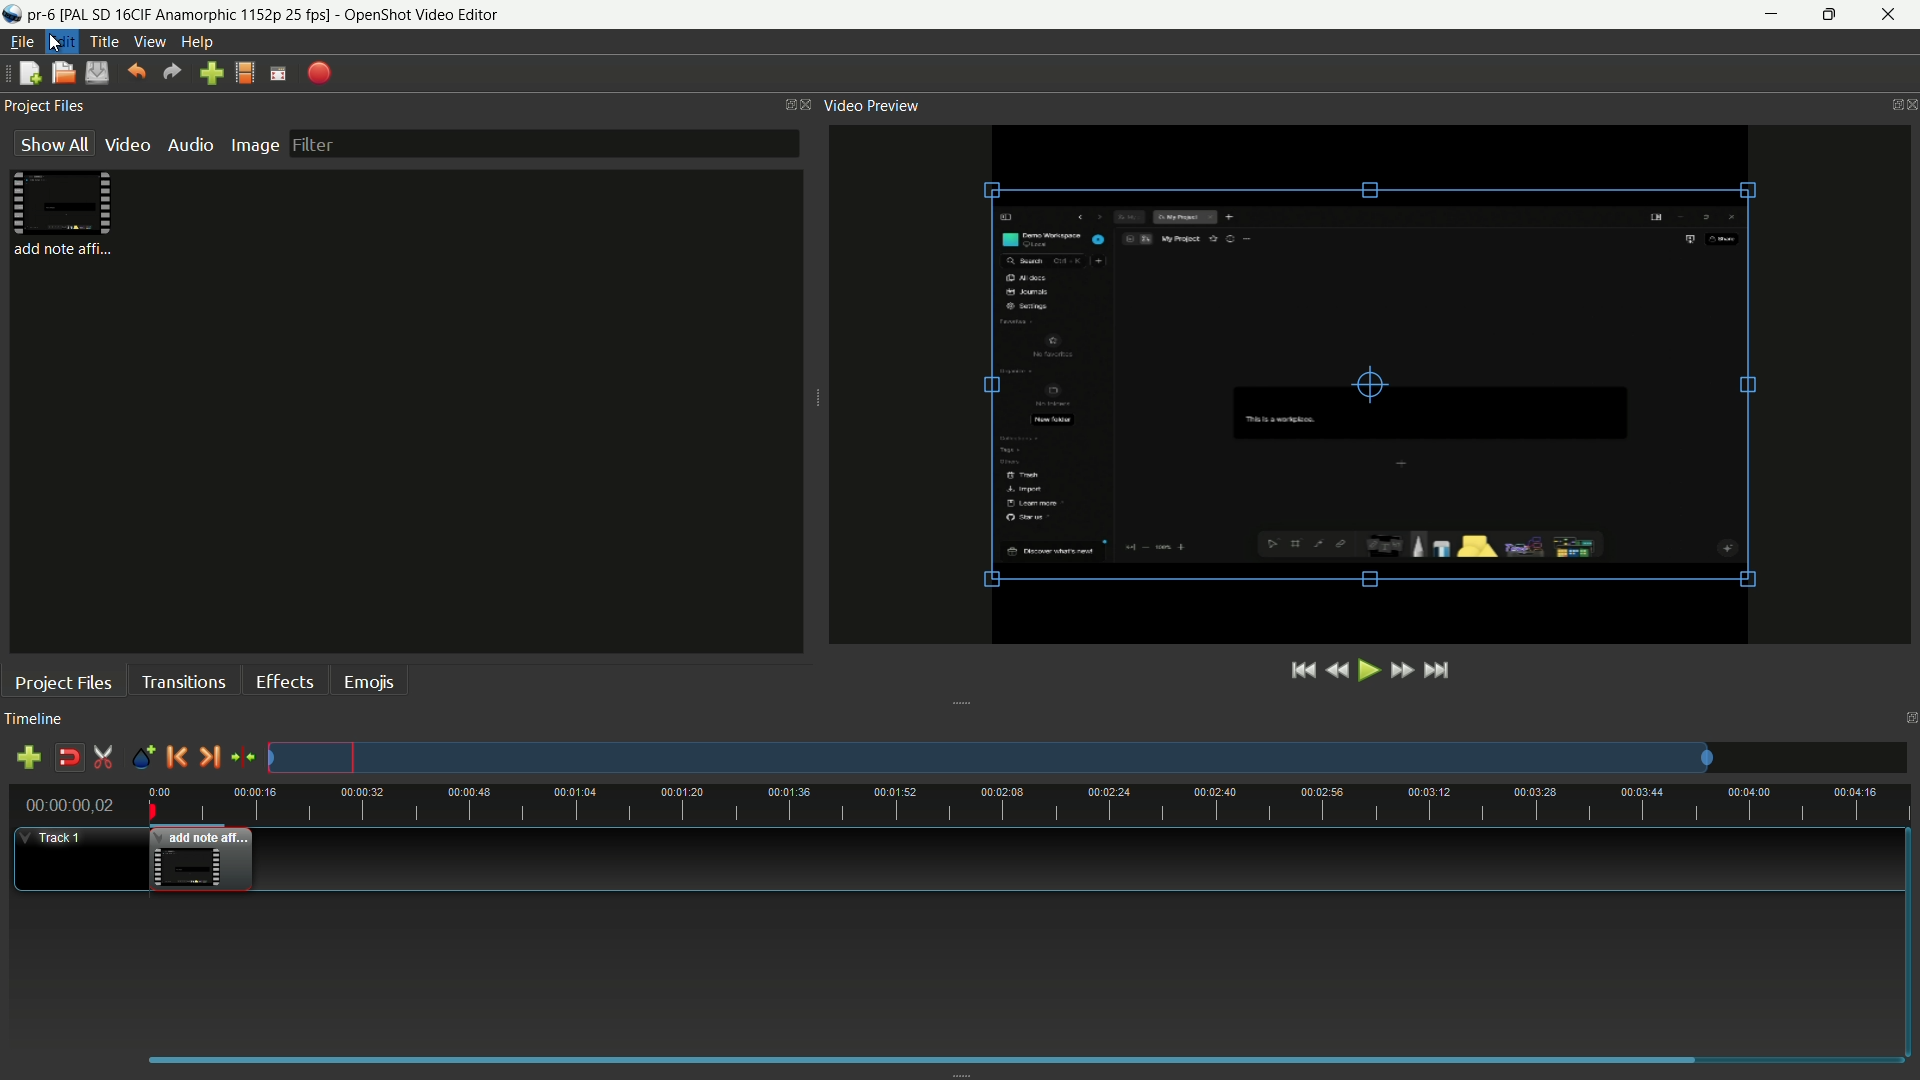 The image size is (1920, 1080). Describe the element at coordinates (63, 73) in the screenshot. I see `open file` at that location.